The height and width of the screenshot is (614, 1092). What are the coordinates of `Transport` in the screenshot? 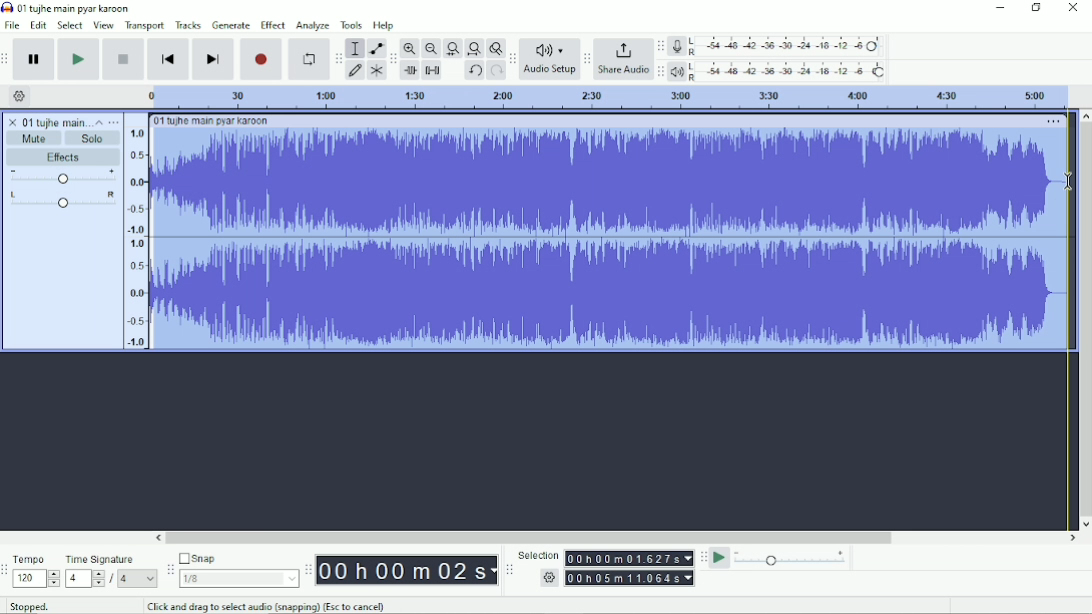 It's located at (145, 26).